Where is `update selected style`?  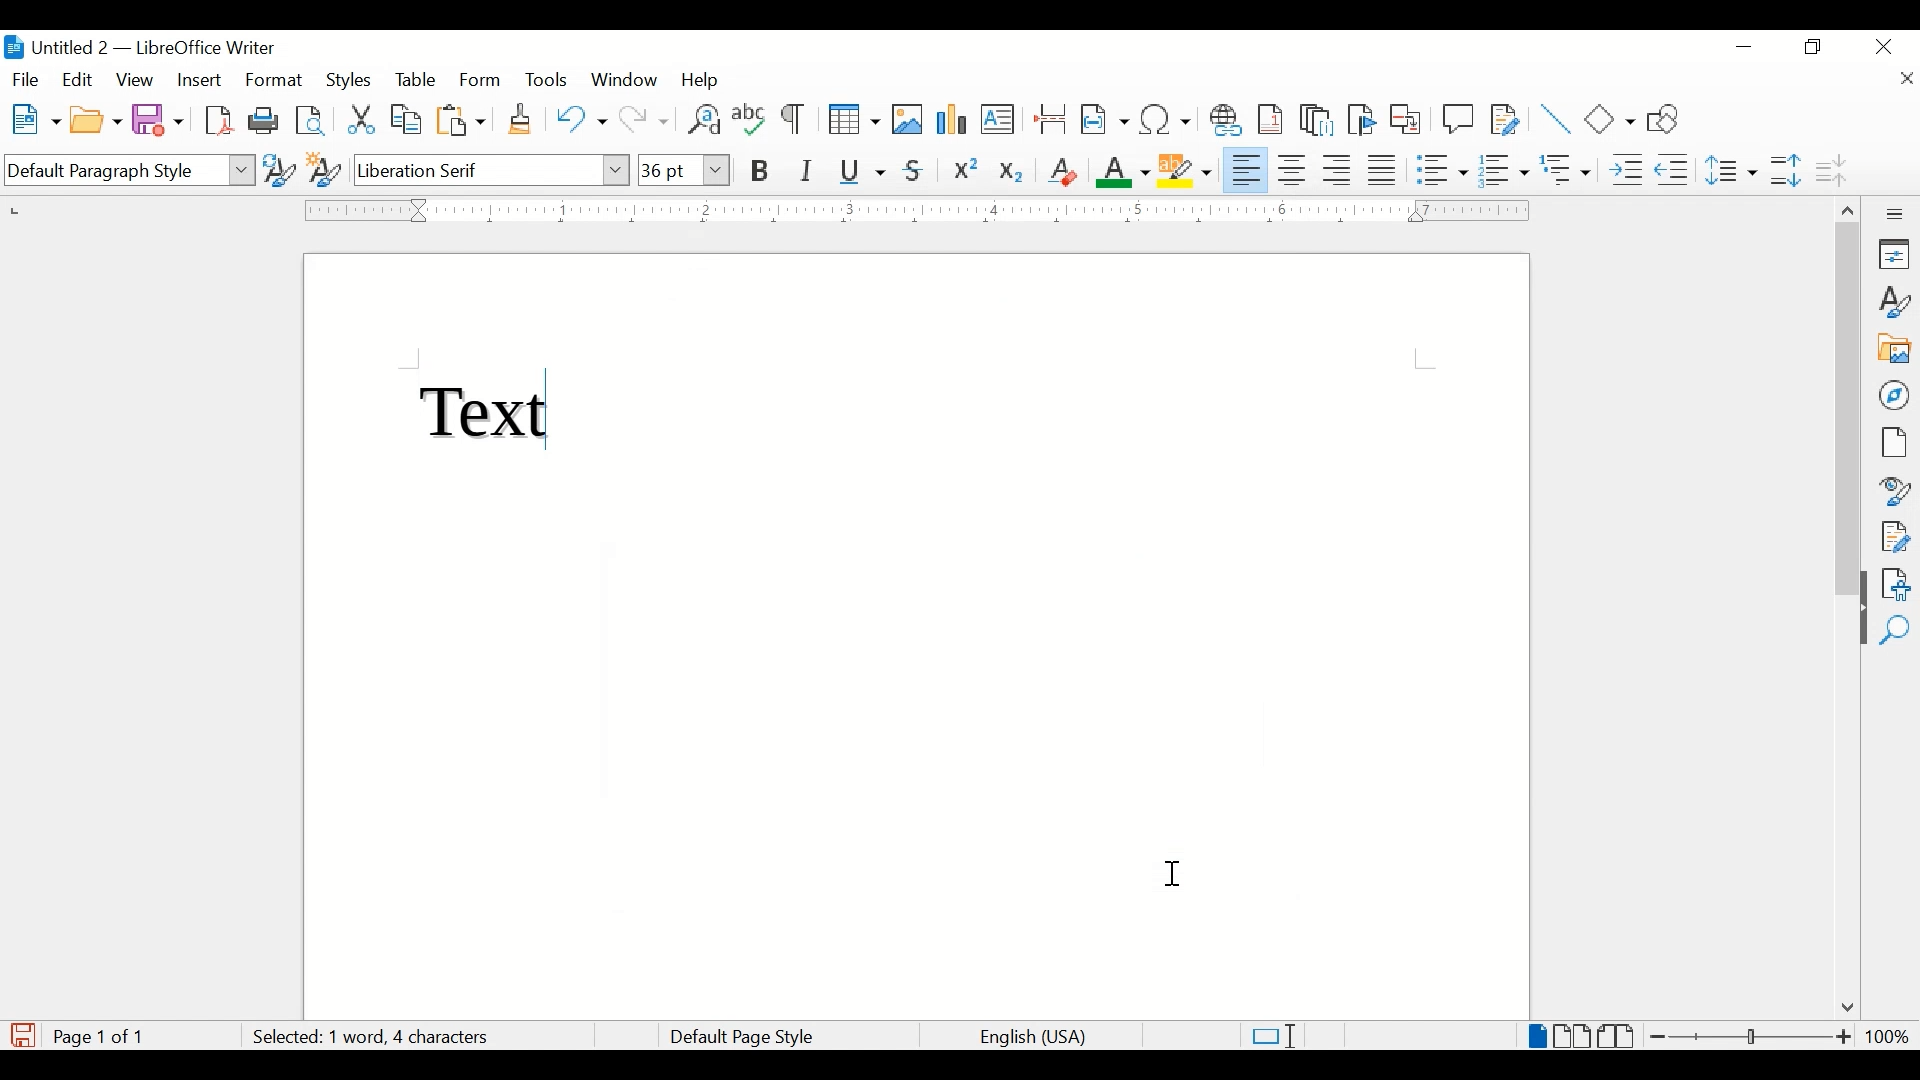 update selected style is located at coordinates (279, 169).